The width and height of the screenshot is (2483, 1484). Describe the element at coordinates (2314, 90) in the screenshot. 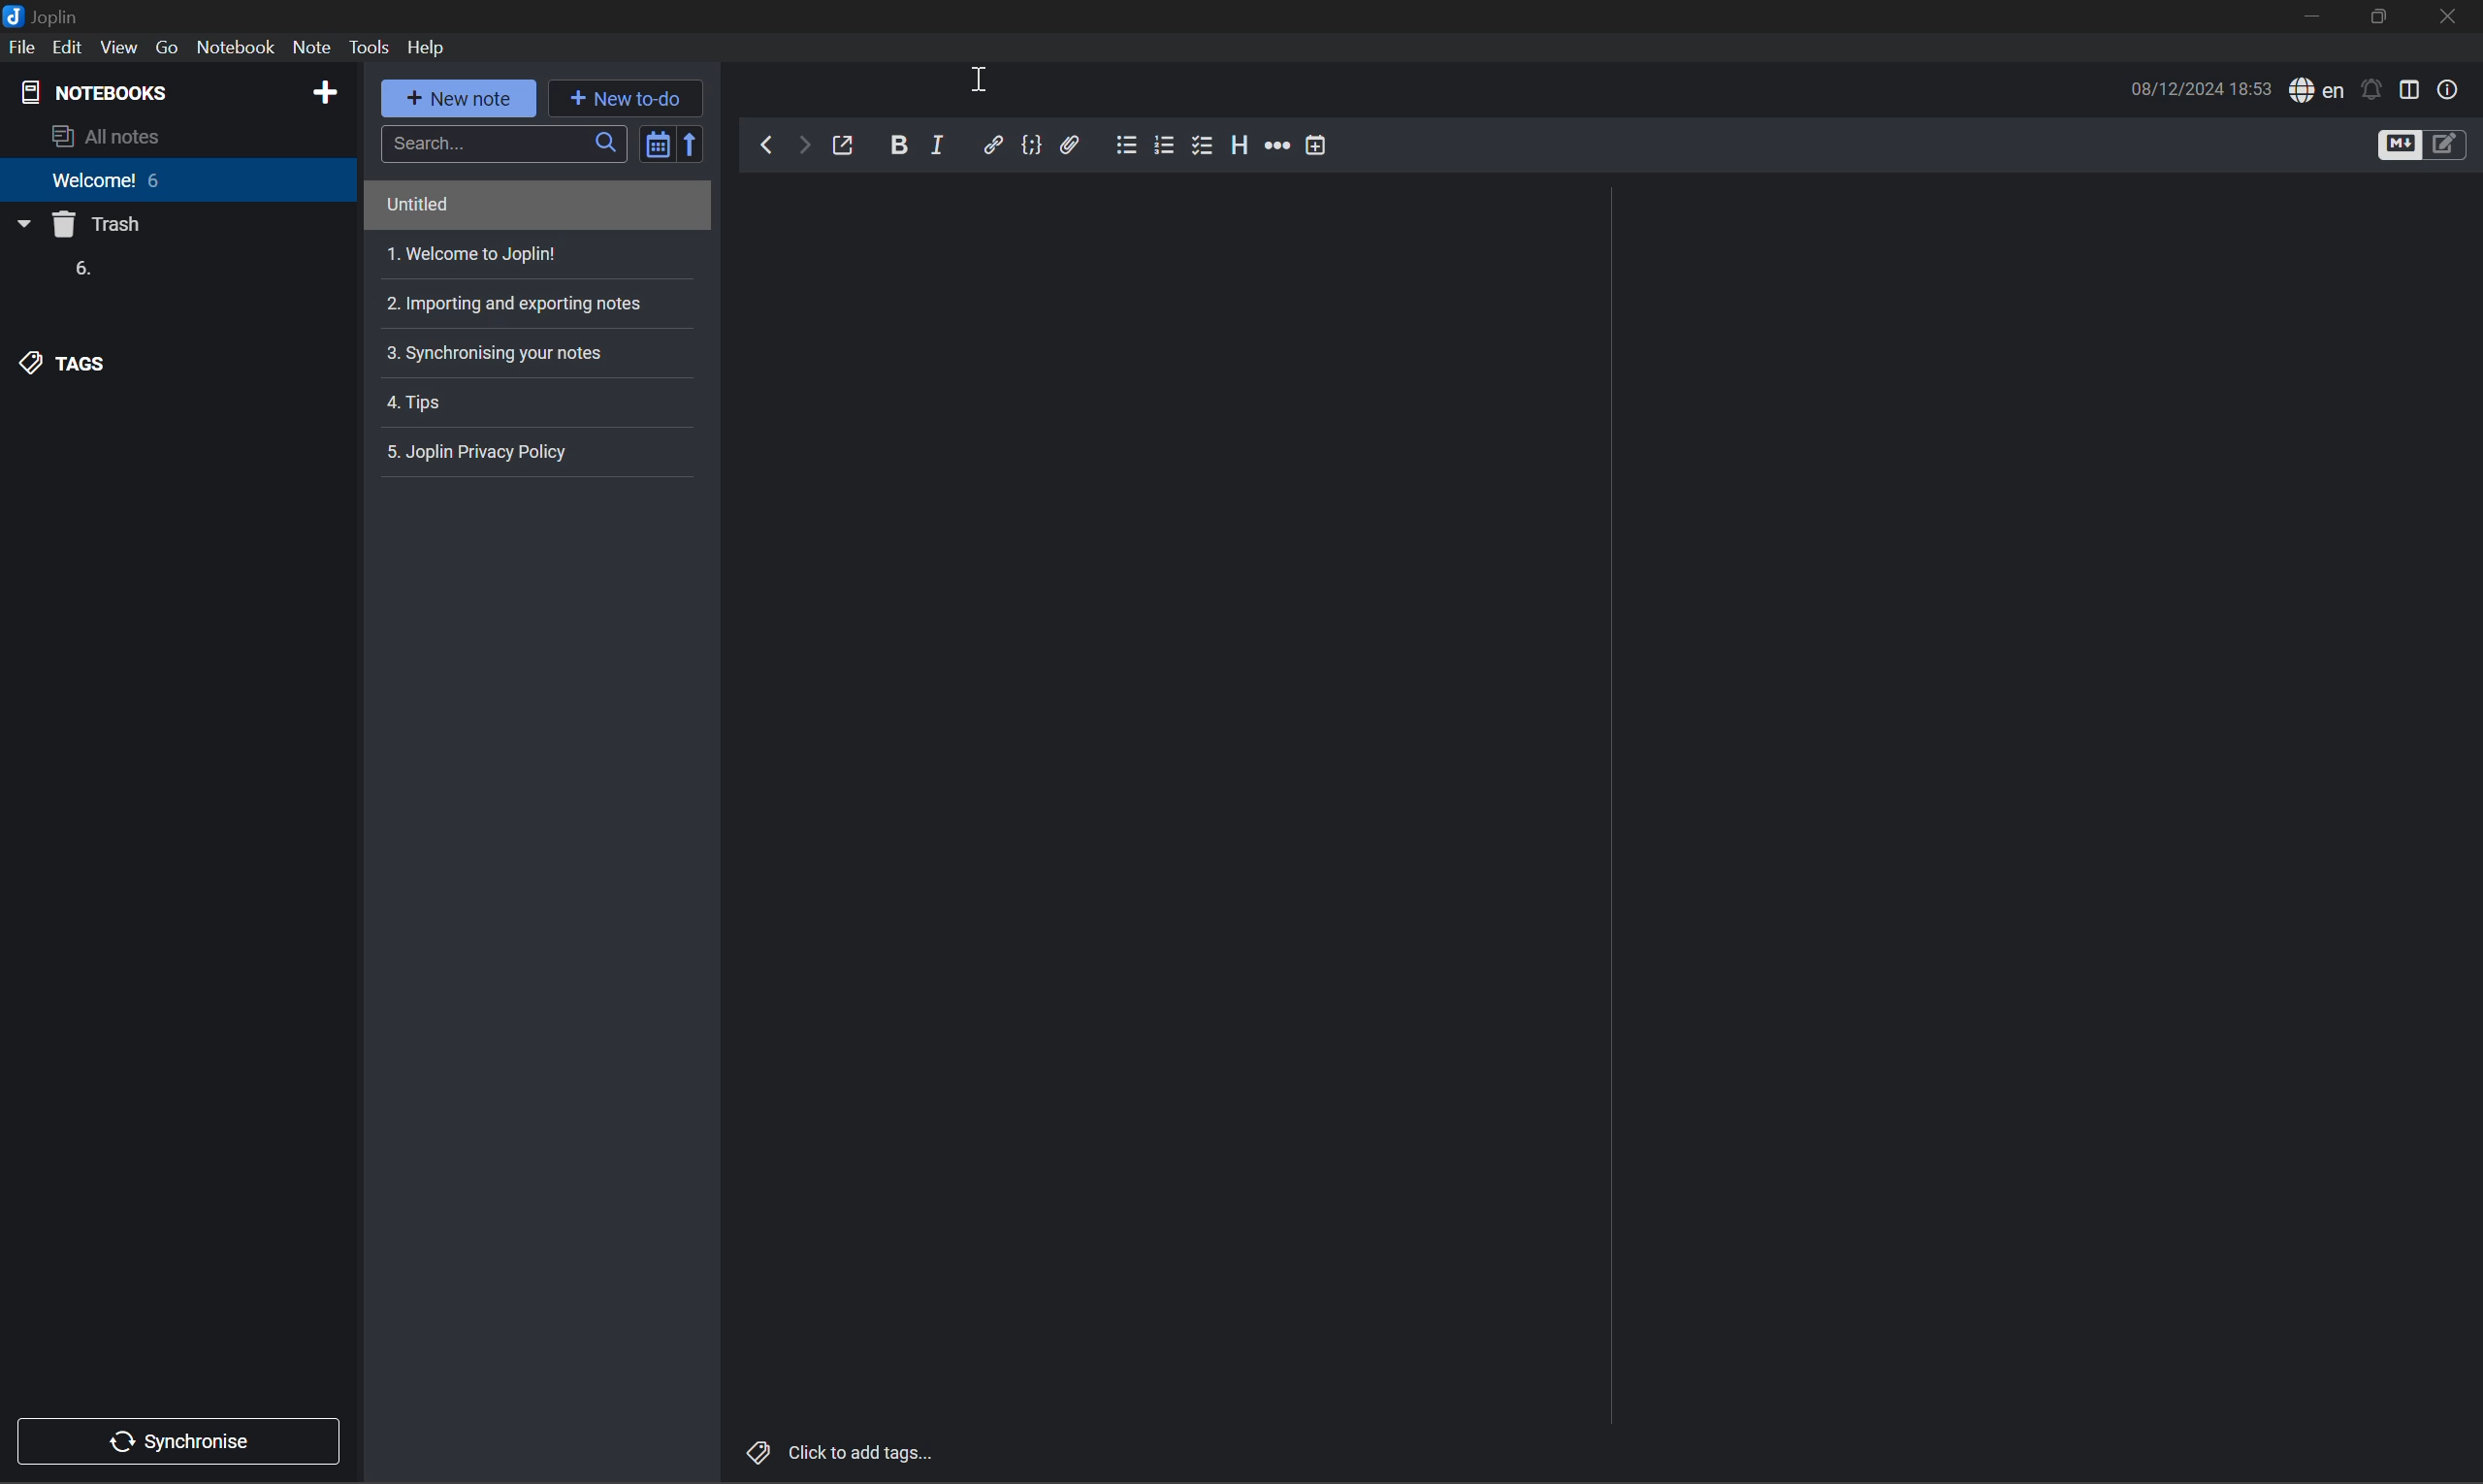

I see `Spell checker` at that location.